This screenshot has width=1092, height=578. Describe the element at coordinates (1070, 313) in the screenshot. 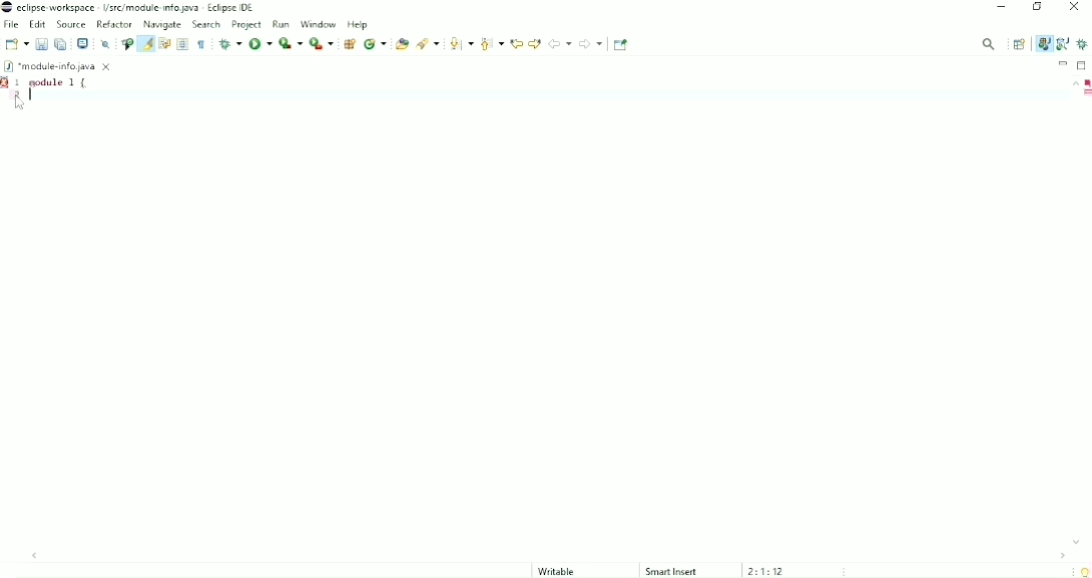

I see `Vertical scrollbar` at that location.